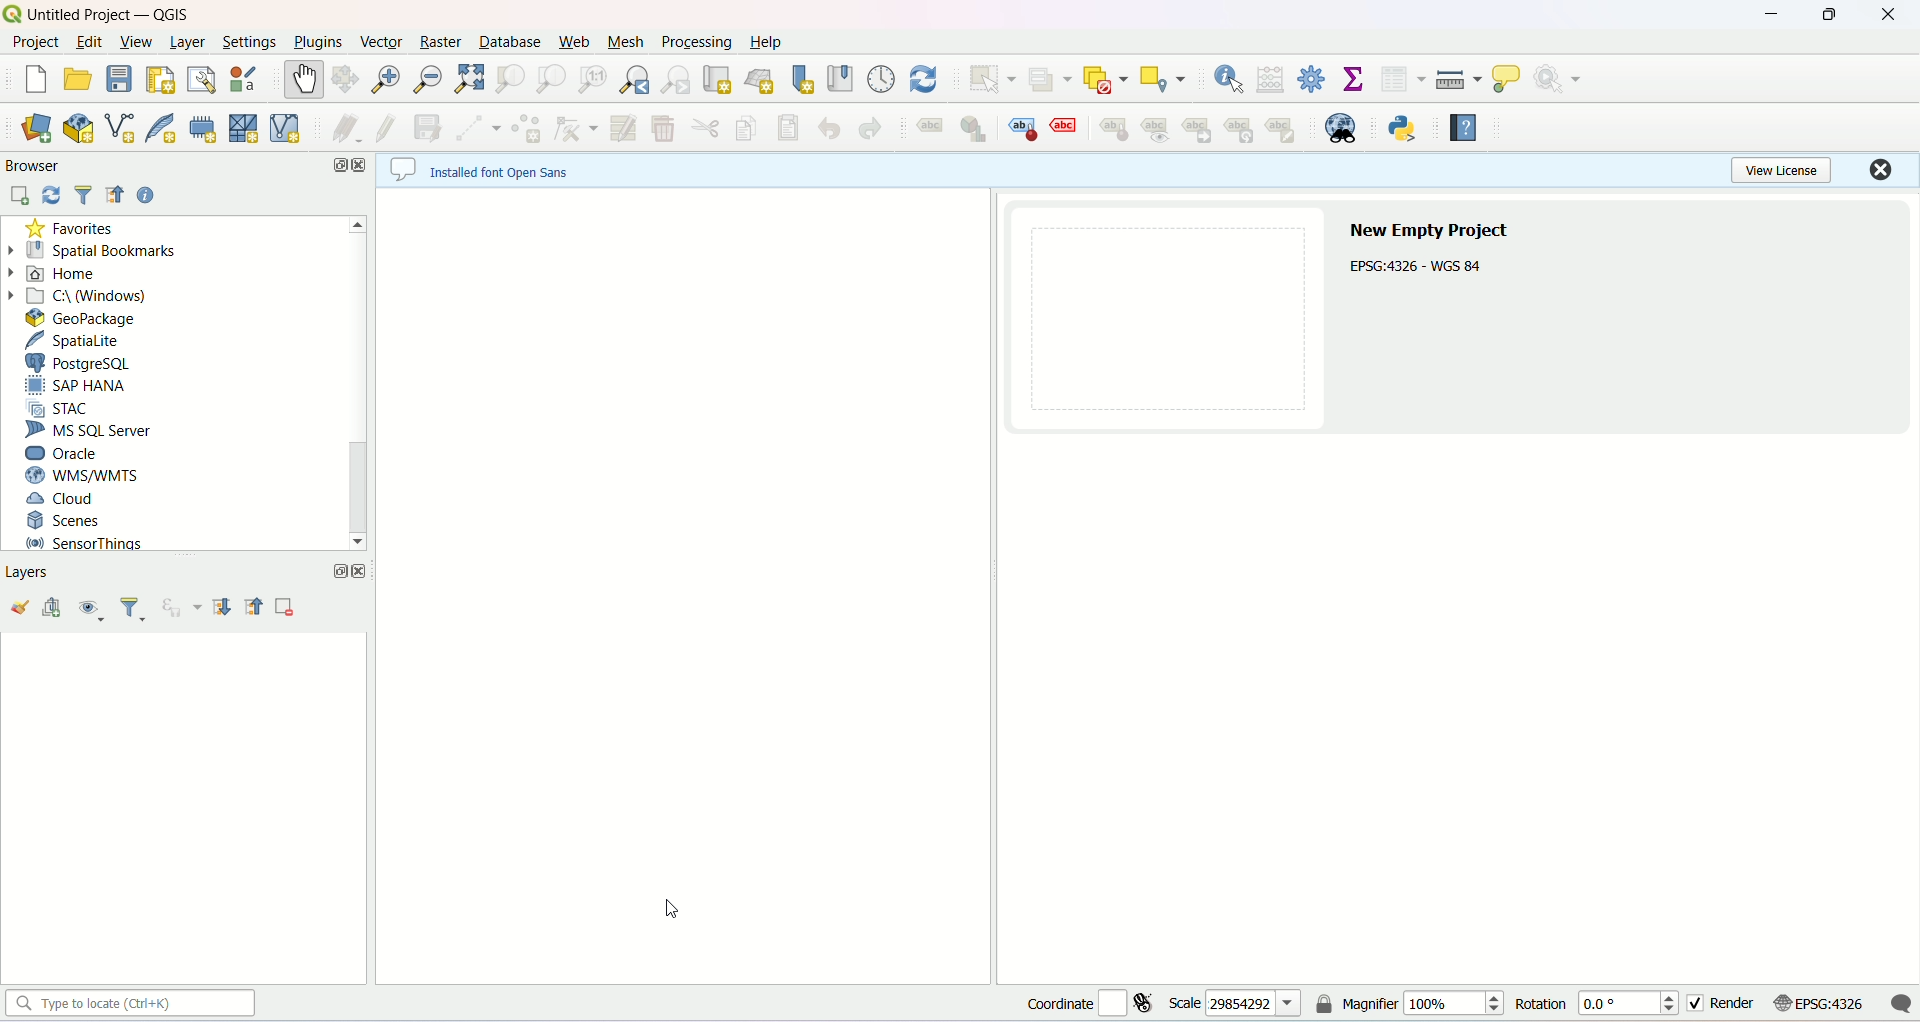 The image size is (1920, 1022). I want to click on layer, so click(185, 43).